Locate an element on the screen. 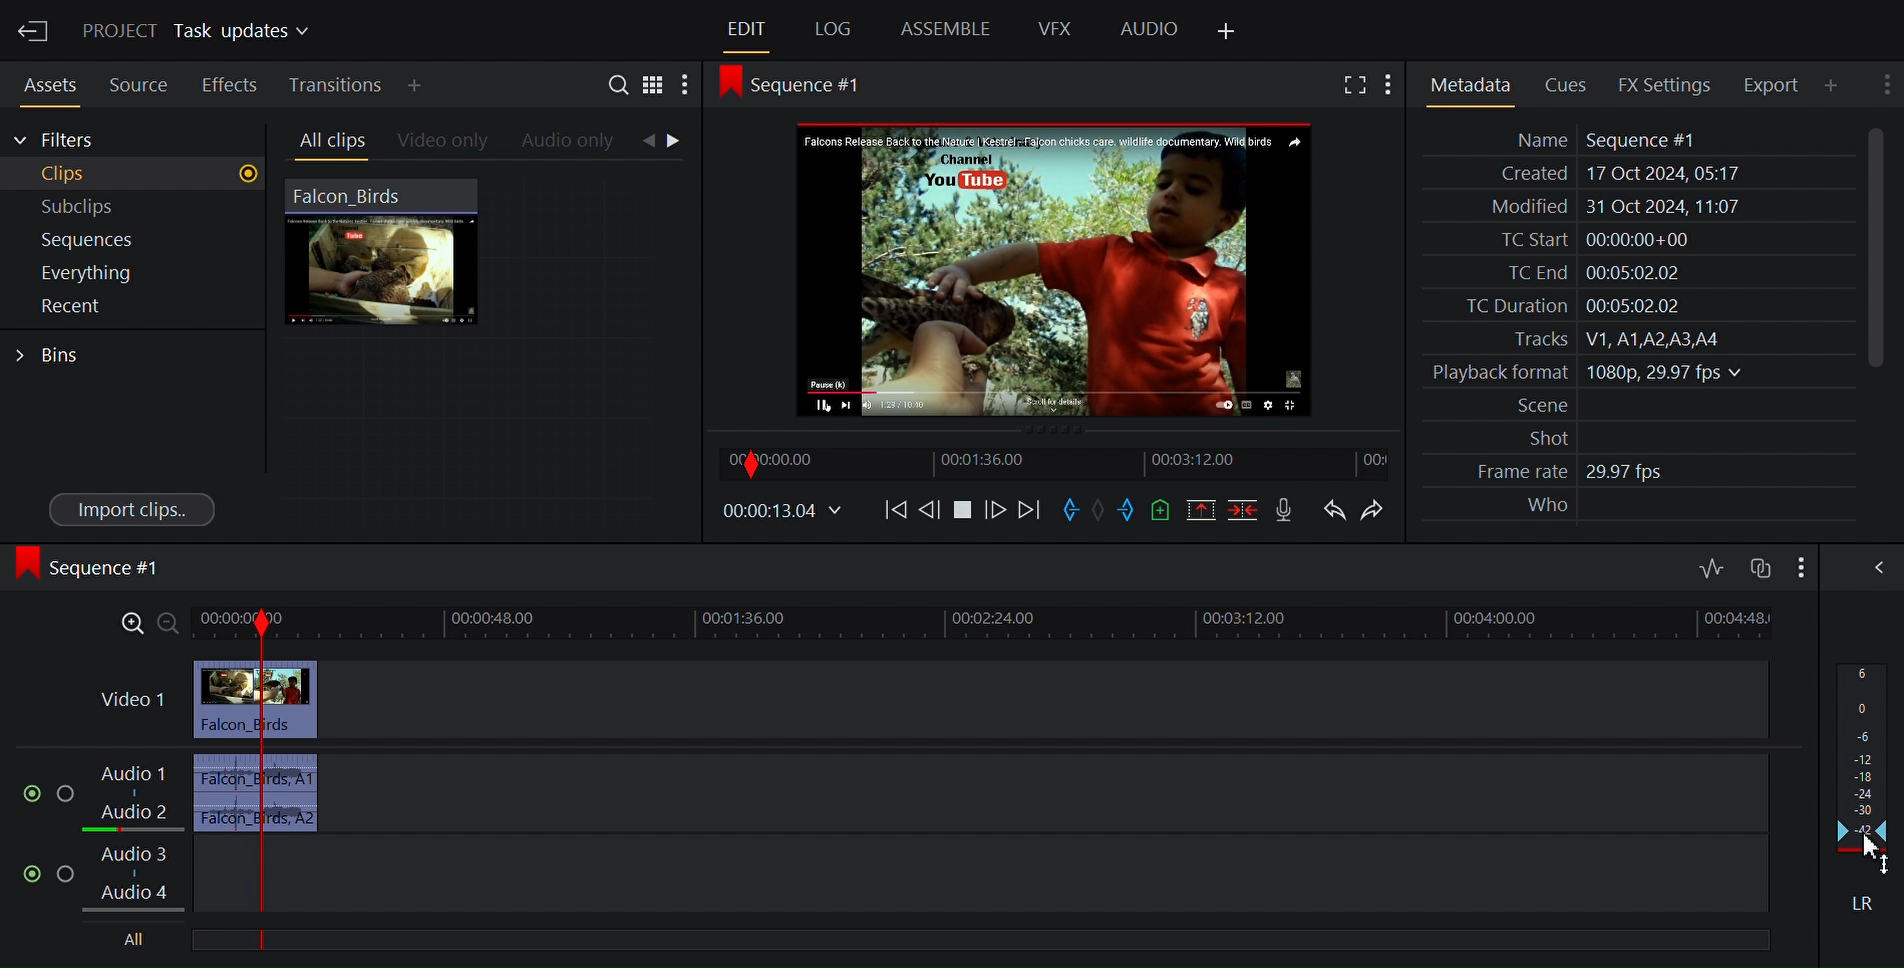 The image size is (1904, 968). Subclips is located at coordinates (128, 205).